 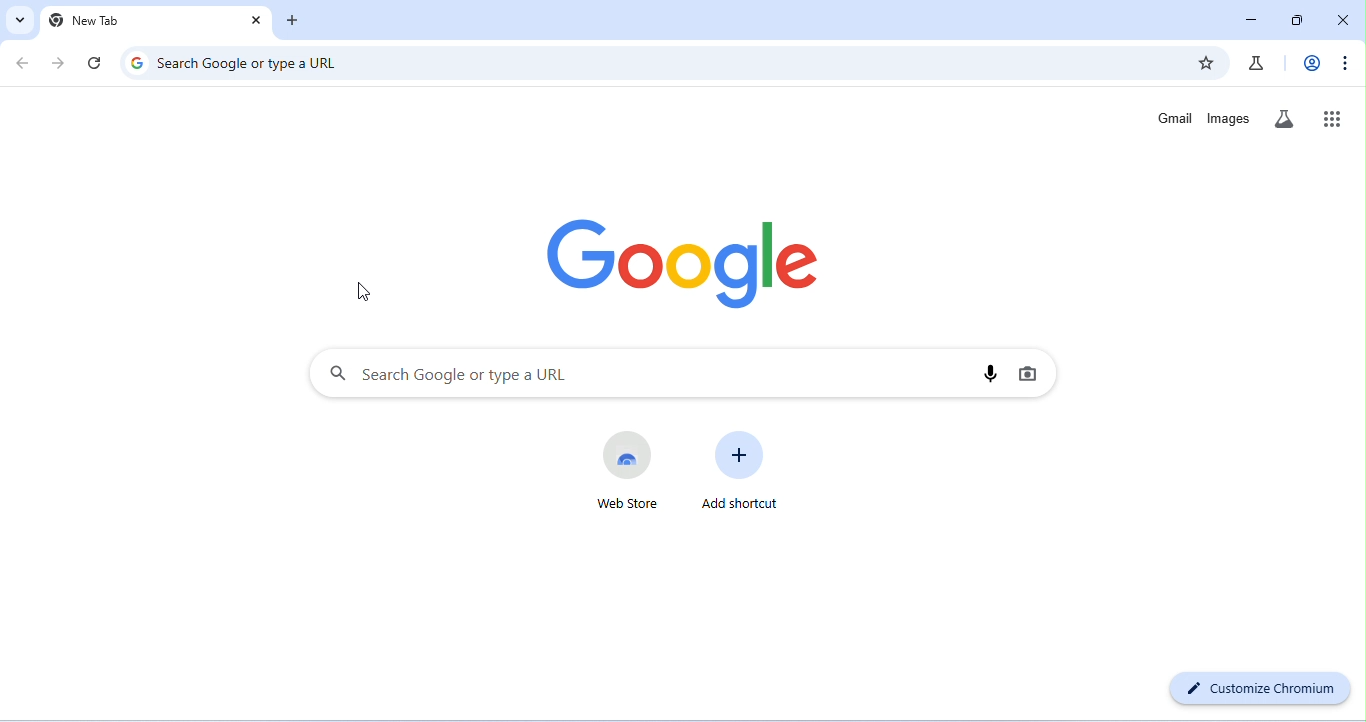 I want to click on close, so click(x=1342, y=20).